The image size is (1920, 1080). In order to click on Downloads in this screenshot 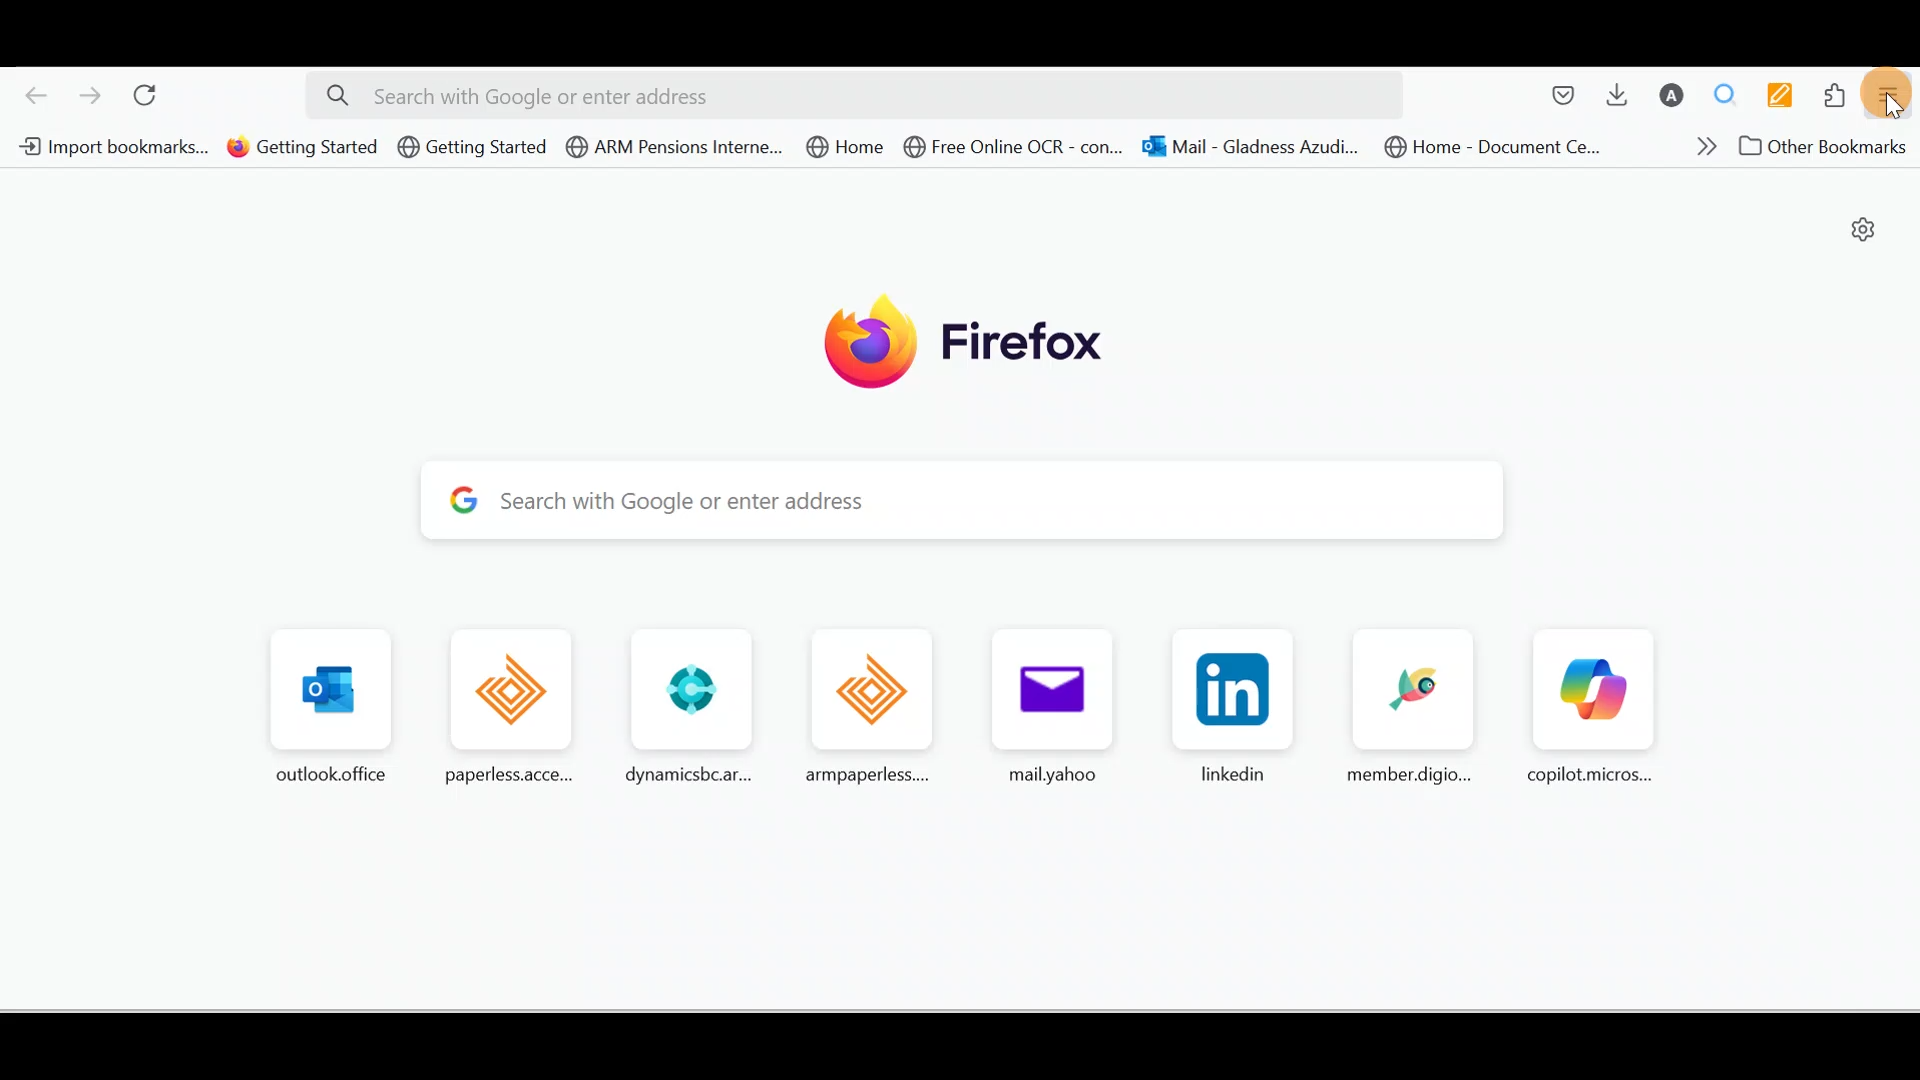, I will do `click(1612, 94)`.